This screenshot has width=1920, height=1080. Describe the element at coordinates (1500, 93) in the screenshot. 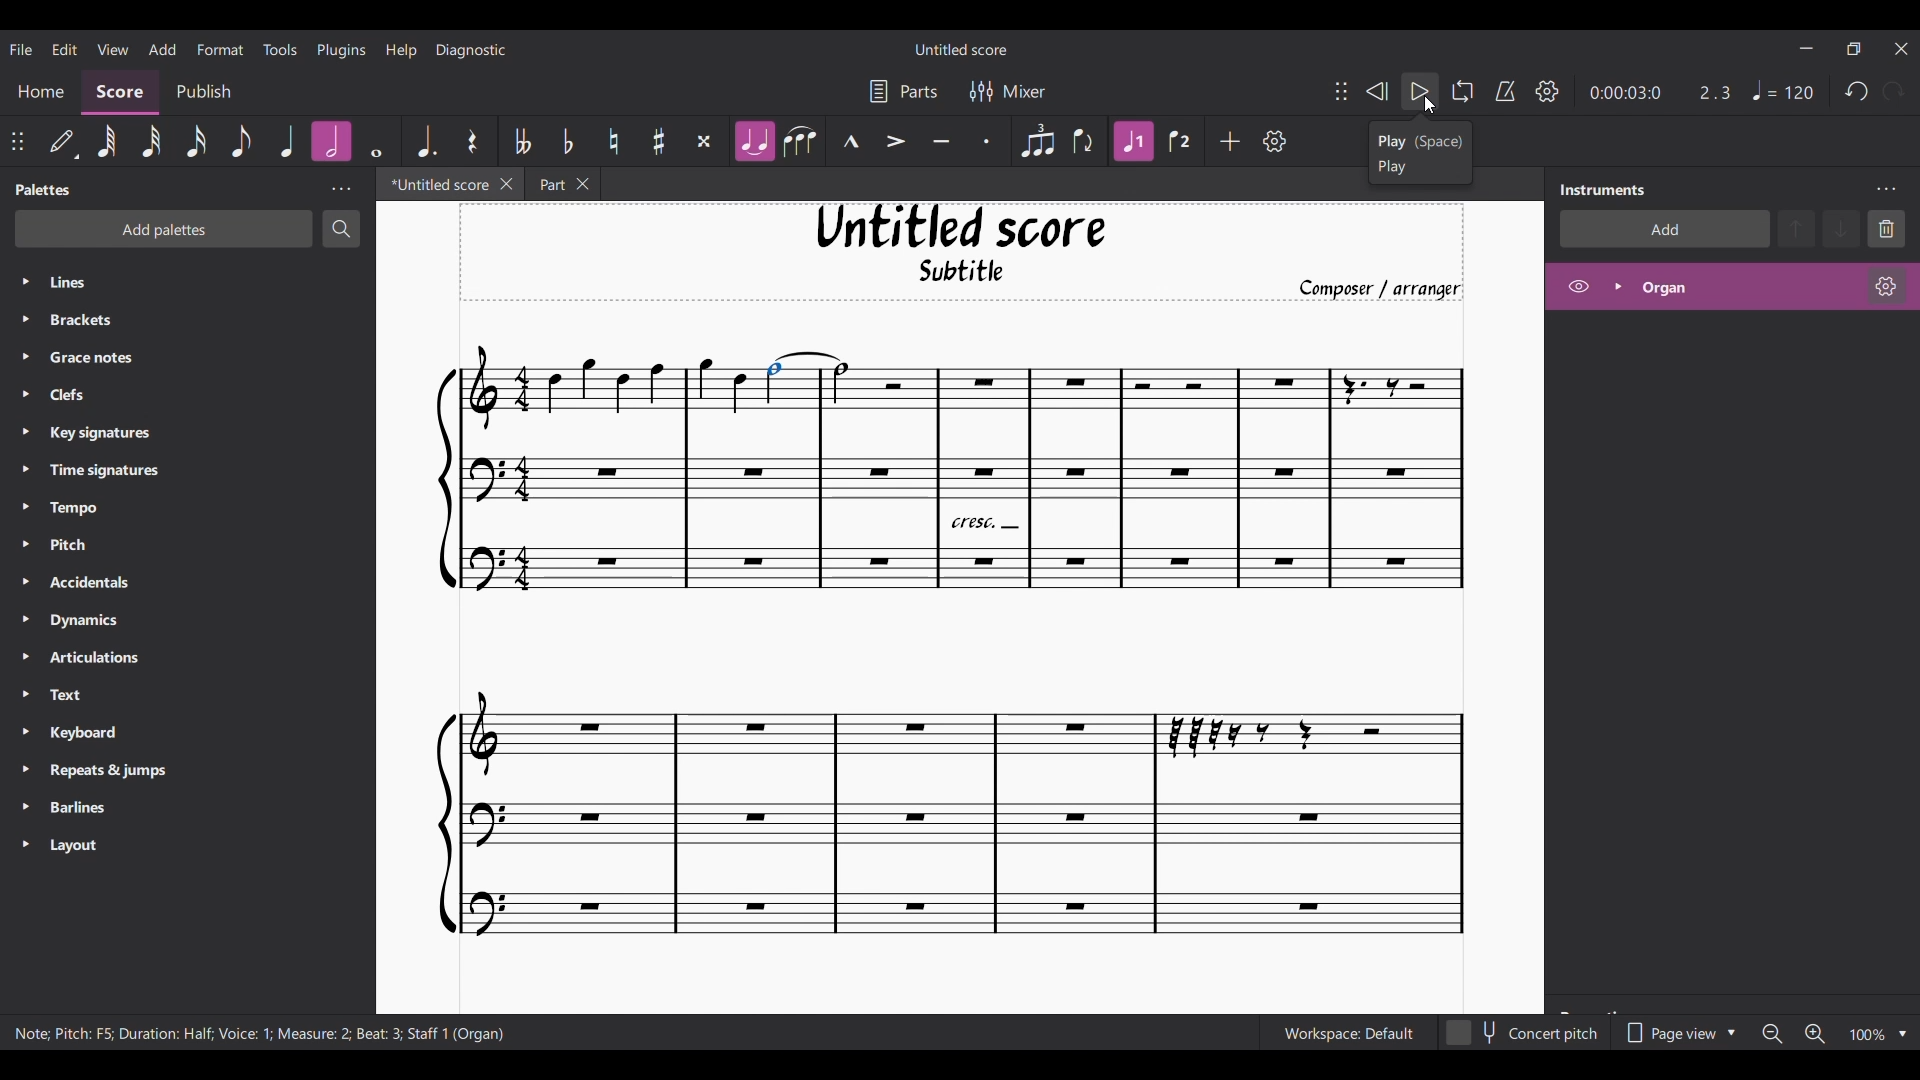

I see `Current duration and ratio` at that location.